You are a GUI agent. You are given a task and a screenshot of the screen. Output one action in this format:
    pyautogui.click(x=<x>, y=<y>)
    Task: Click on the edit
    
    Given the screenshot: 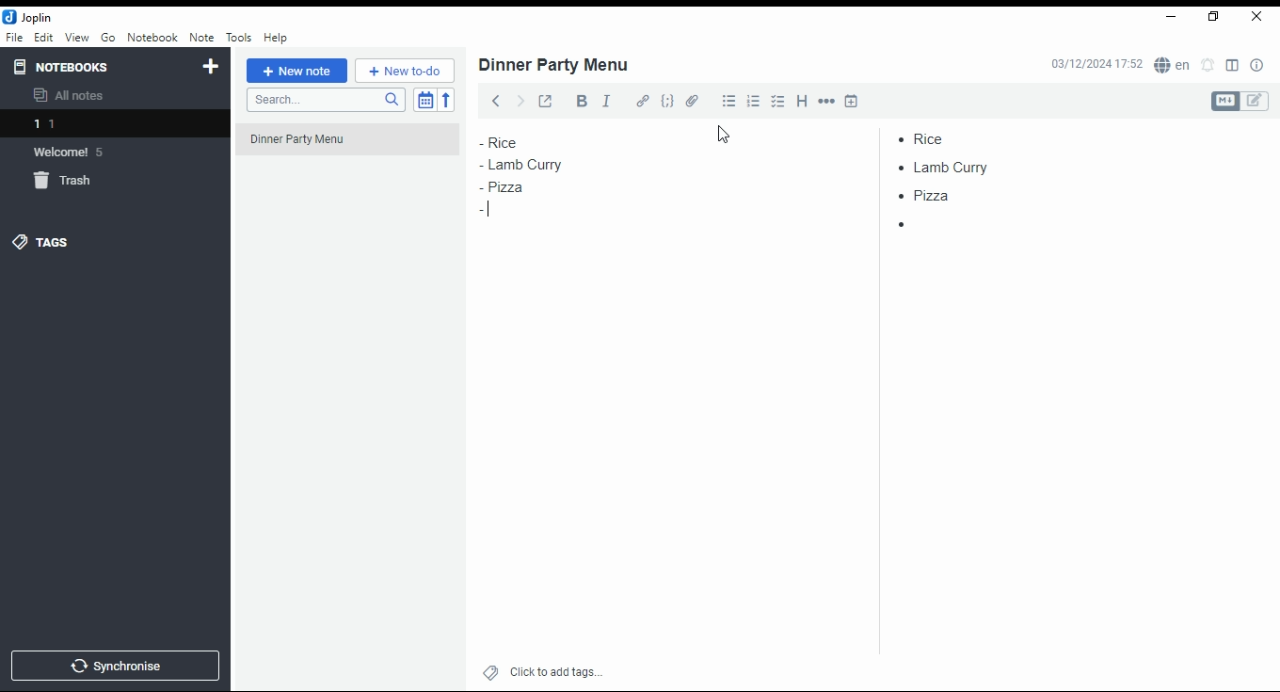 What is the action you would take?
    pyautogui.click(x=1257, y=101)
    